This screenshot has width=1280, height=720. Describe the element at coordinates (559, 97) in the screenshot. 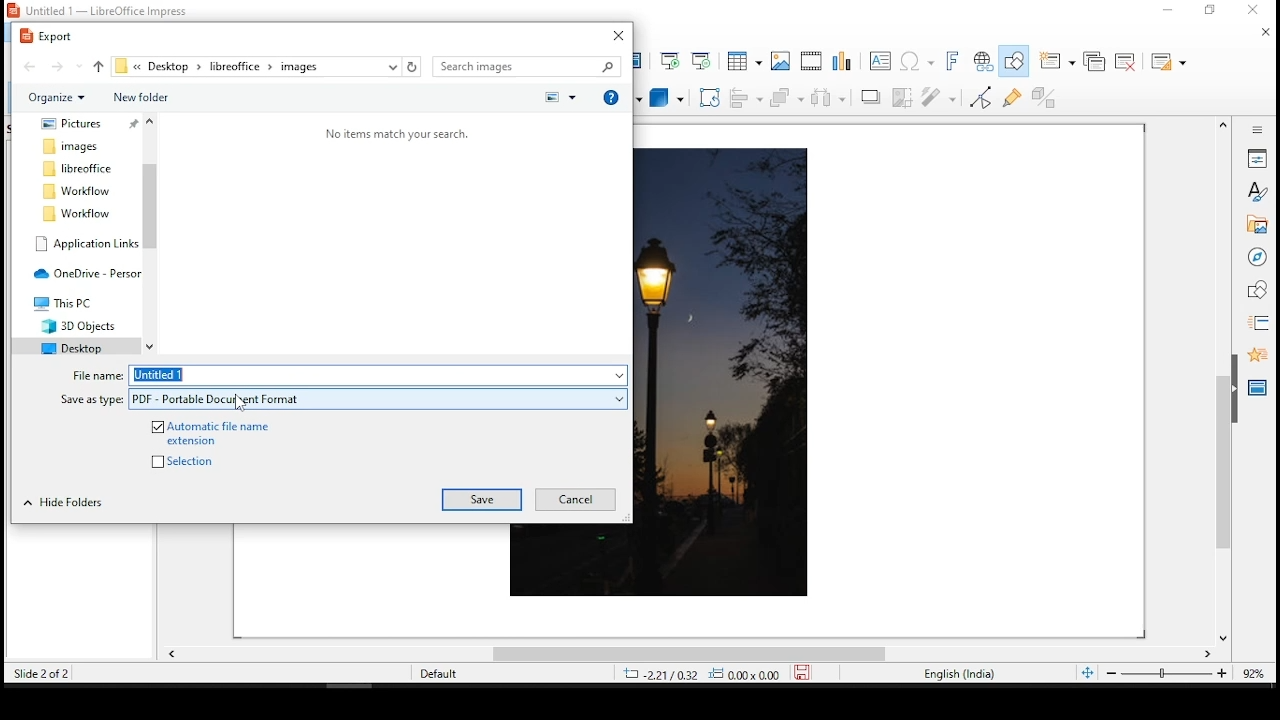

I see `preview` at that location.